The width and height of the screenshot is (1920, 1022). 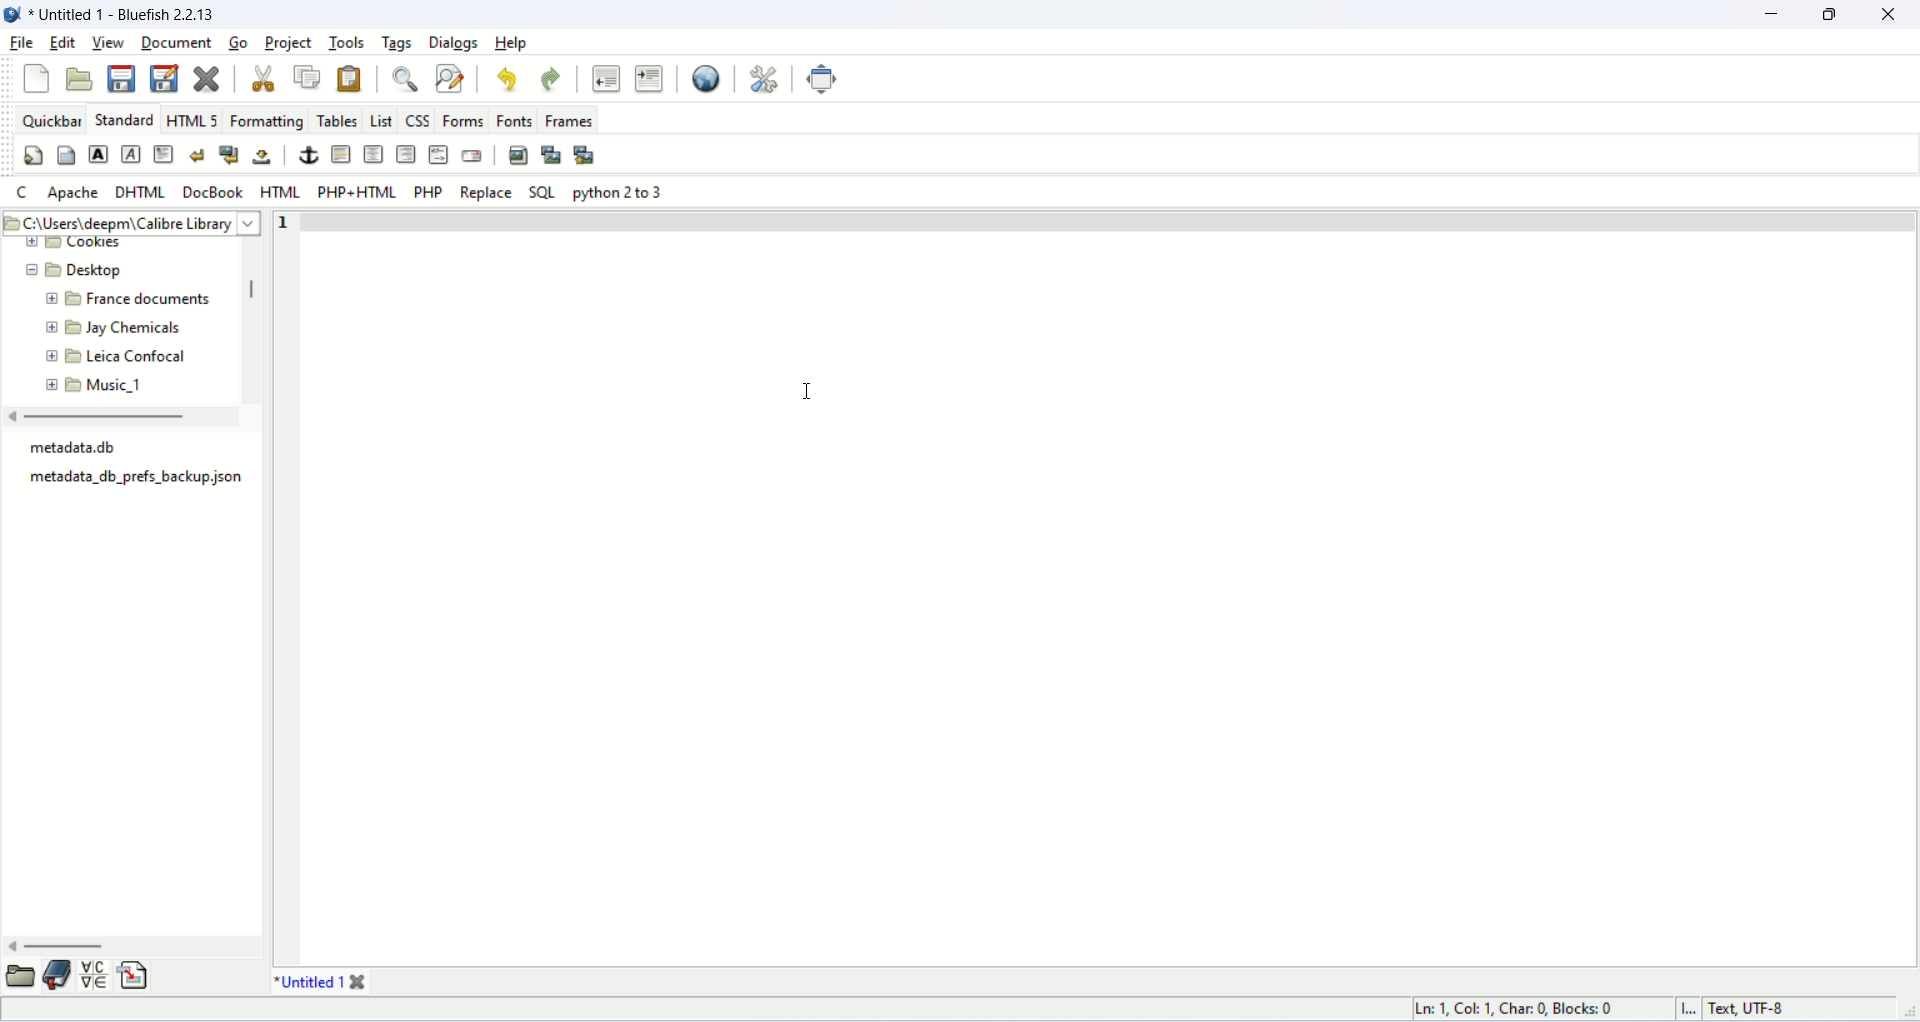 I want to click on HTML comment, so click(x=438, y=153).